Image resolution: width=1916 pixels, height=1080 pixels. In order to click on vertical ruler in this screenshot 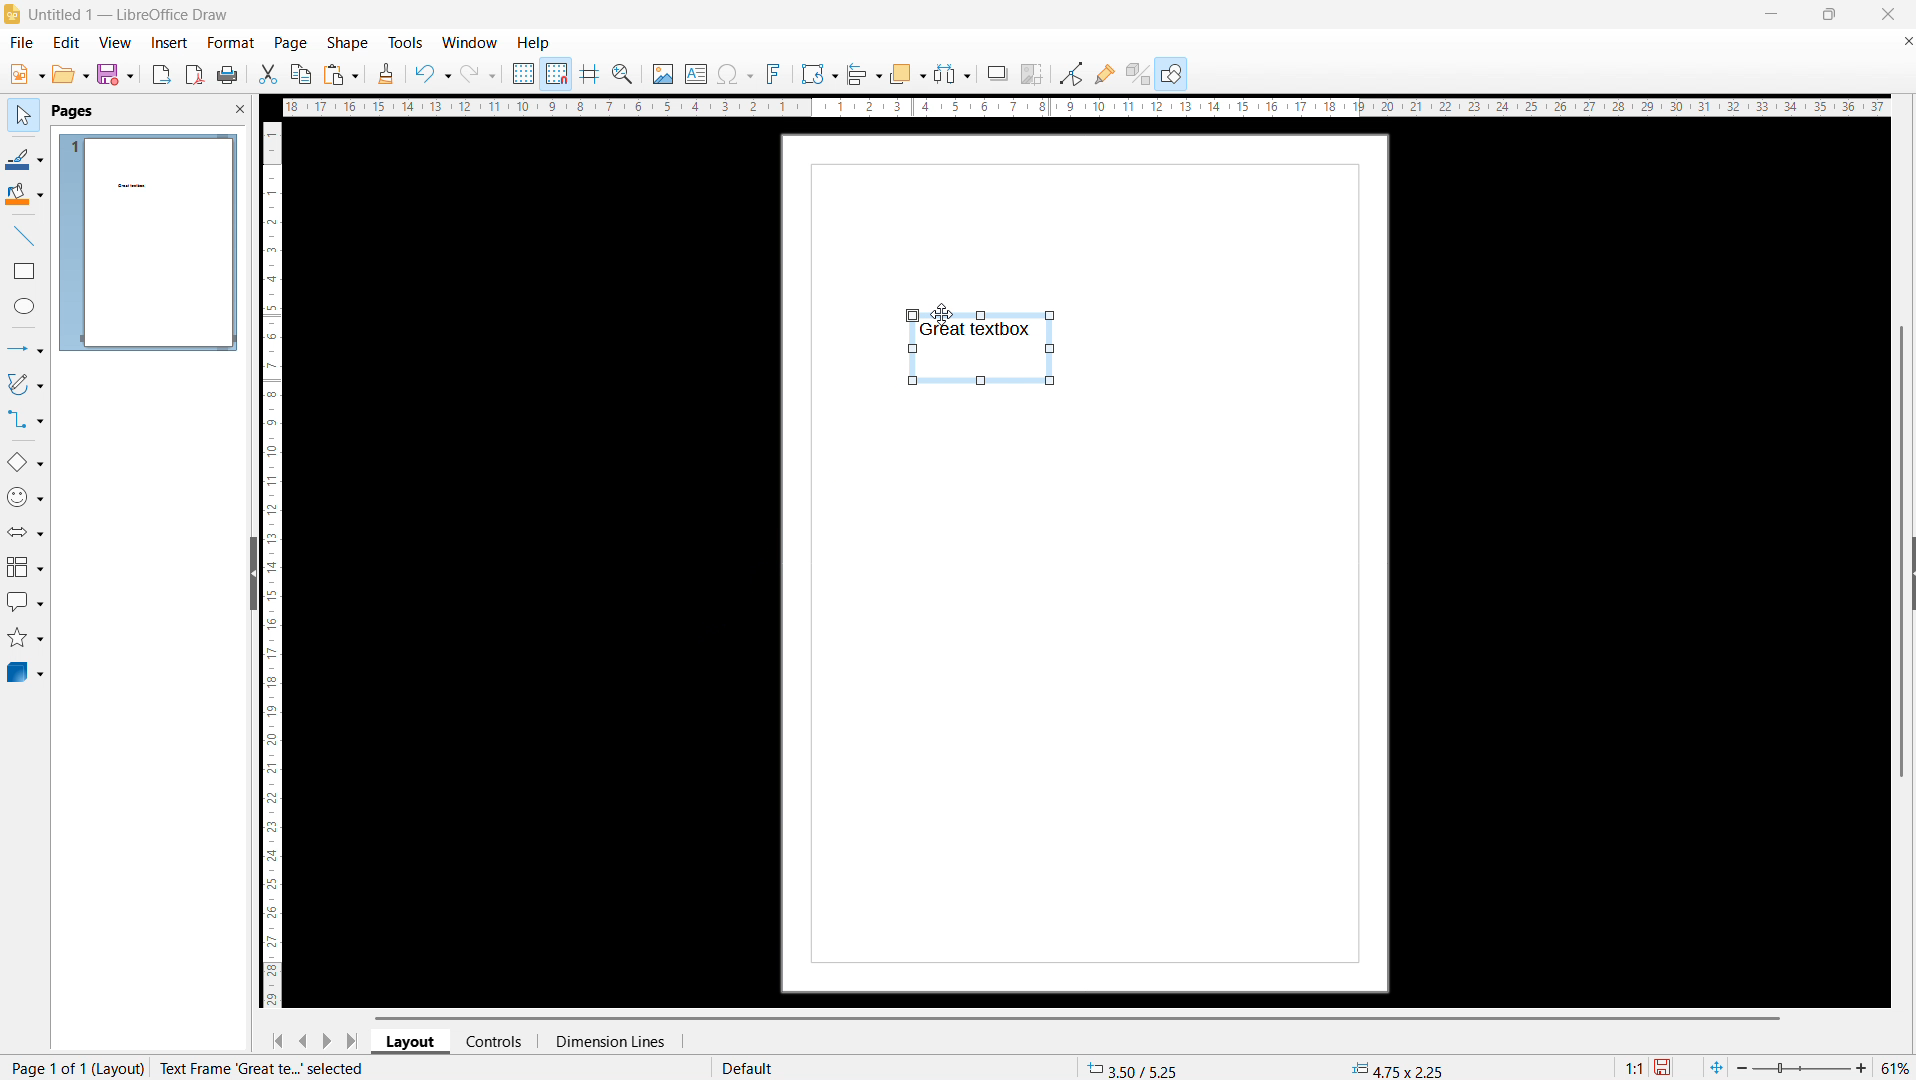, I will do `click(272, 563)`.